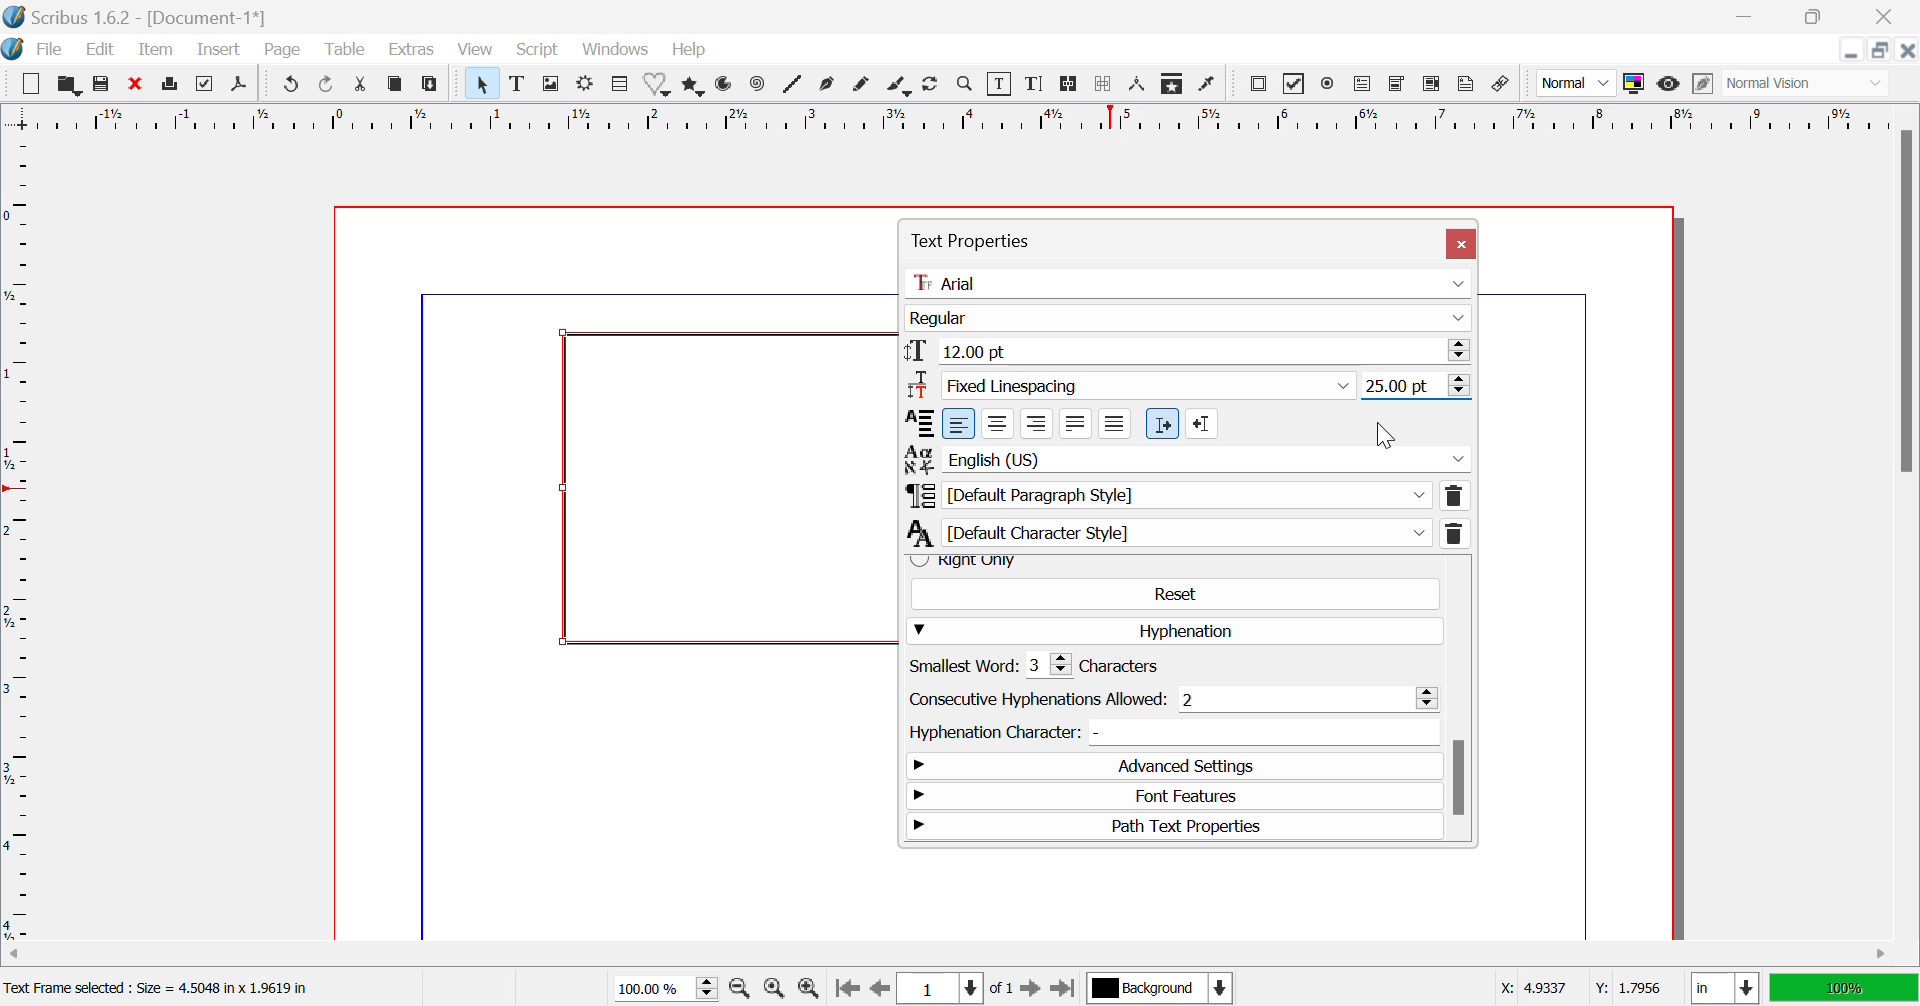  What do you see at coordinates (616, 50) in the screenshot?
I see `Windows` at bounding box center [616, 50].